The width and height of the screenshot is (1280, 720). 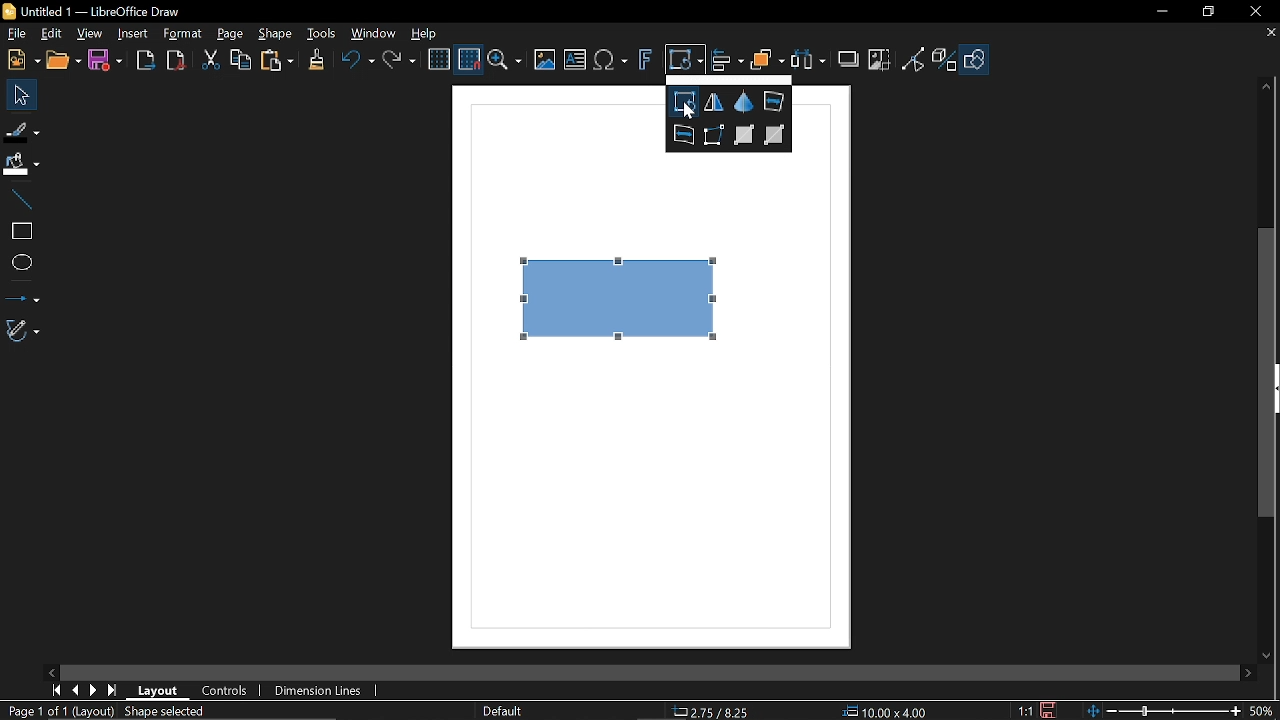 I want to click on Crop, so click(x=881, y=61).